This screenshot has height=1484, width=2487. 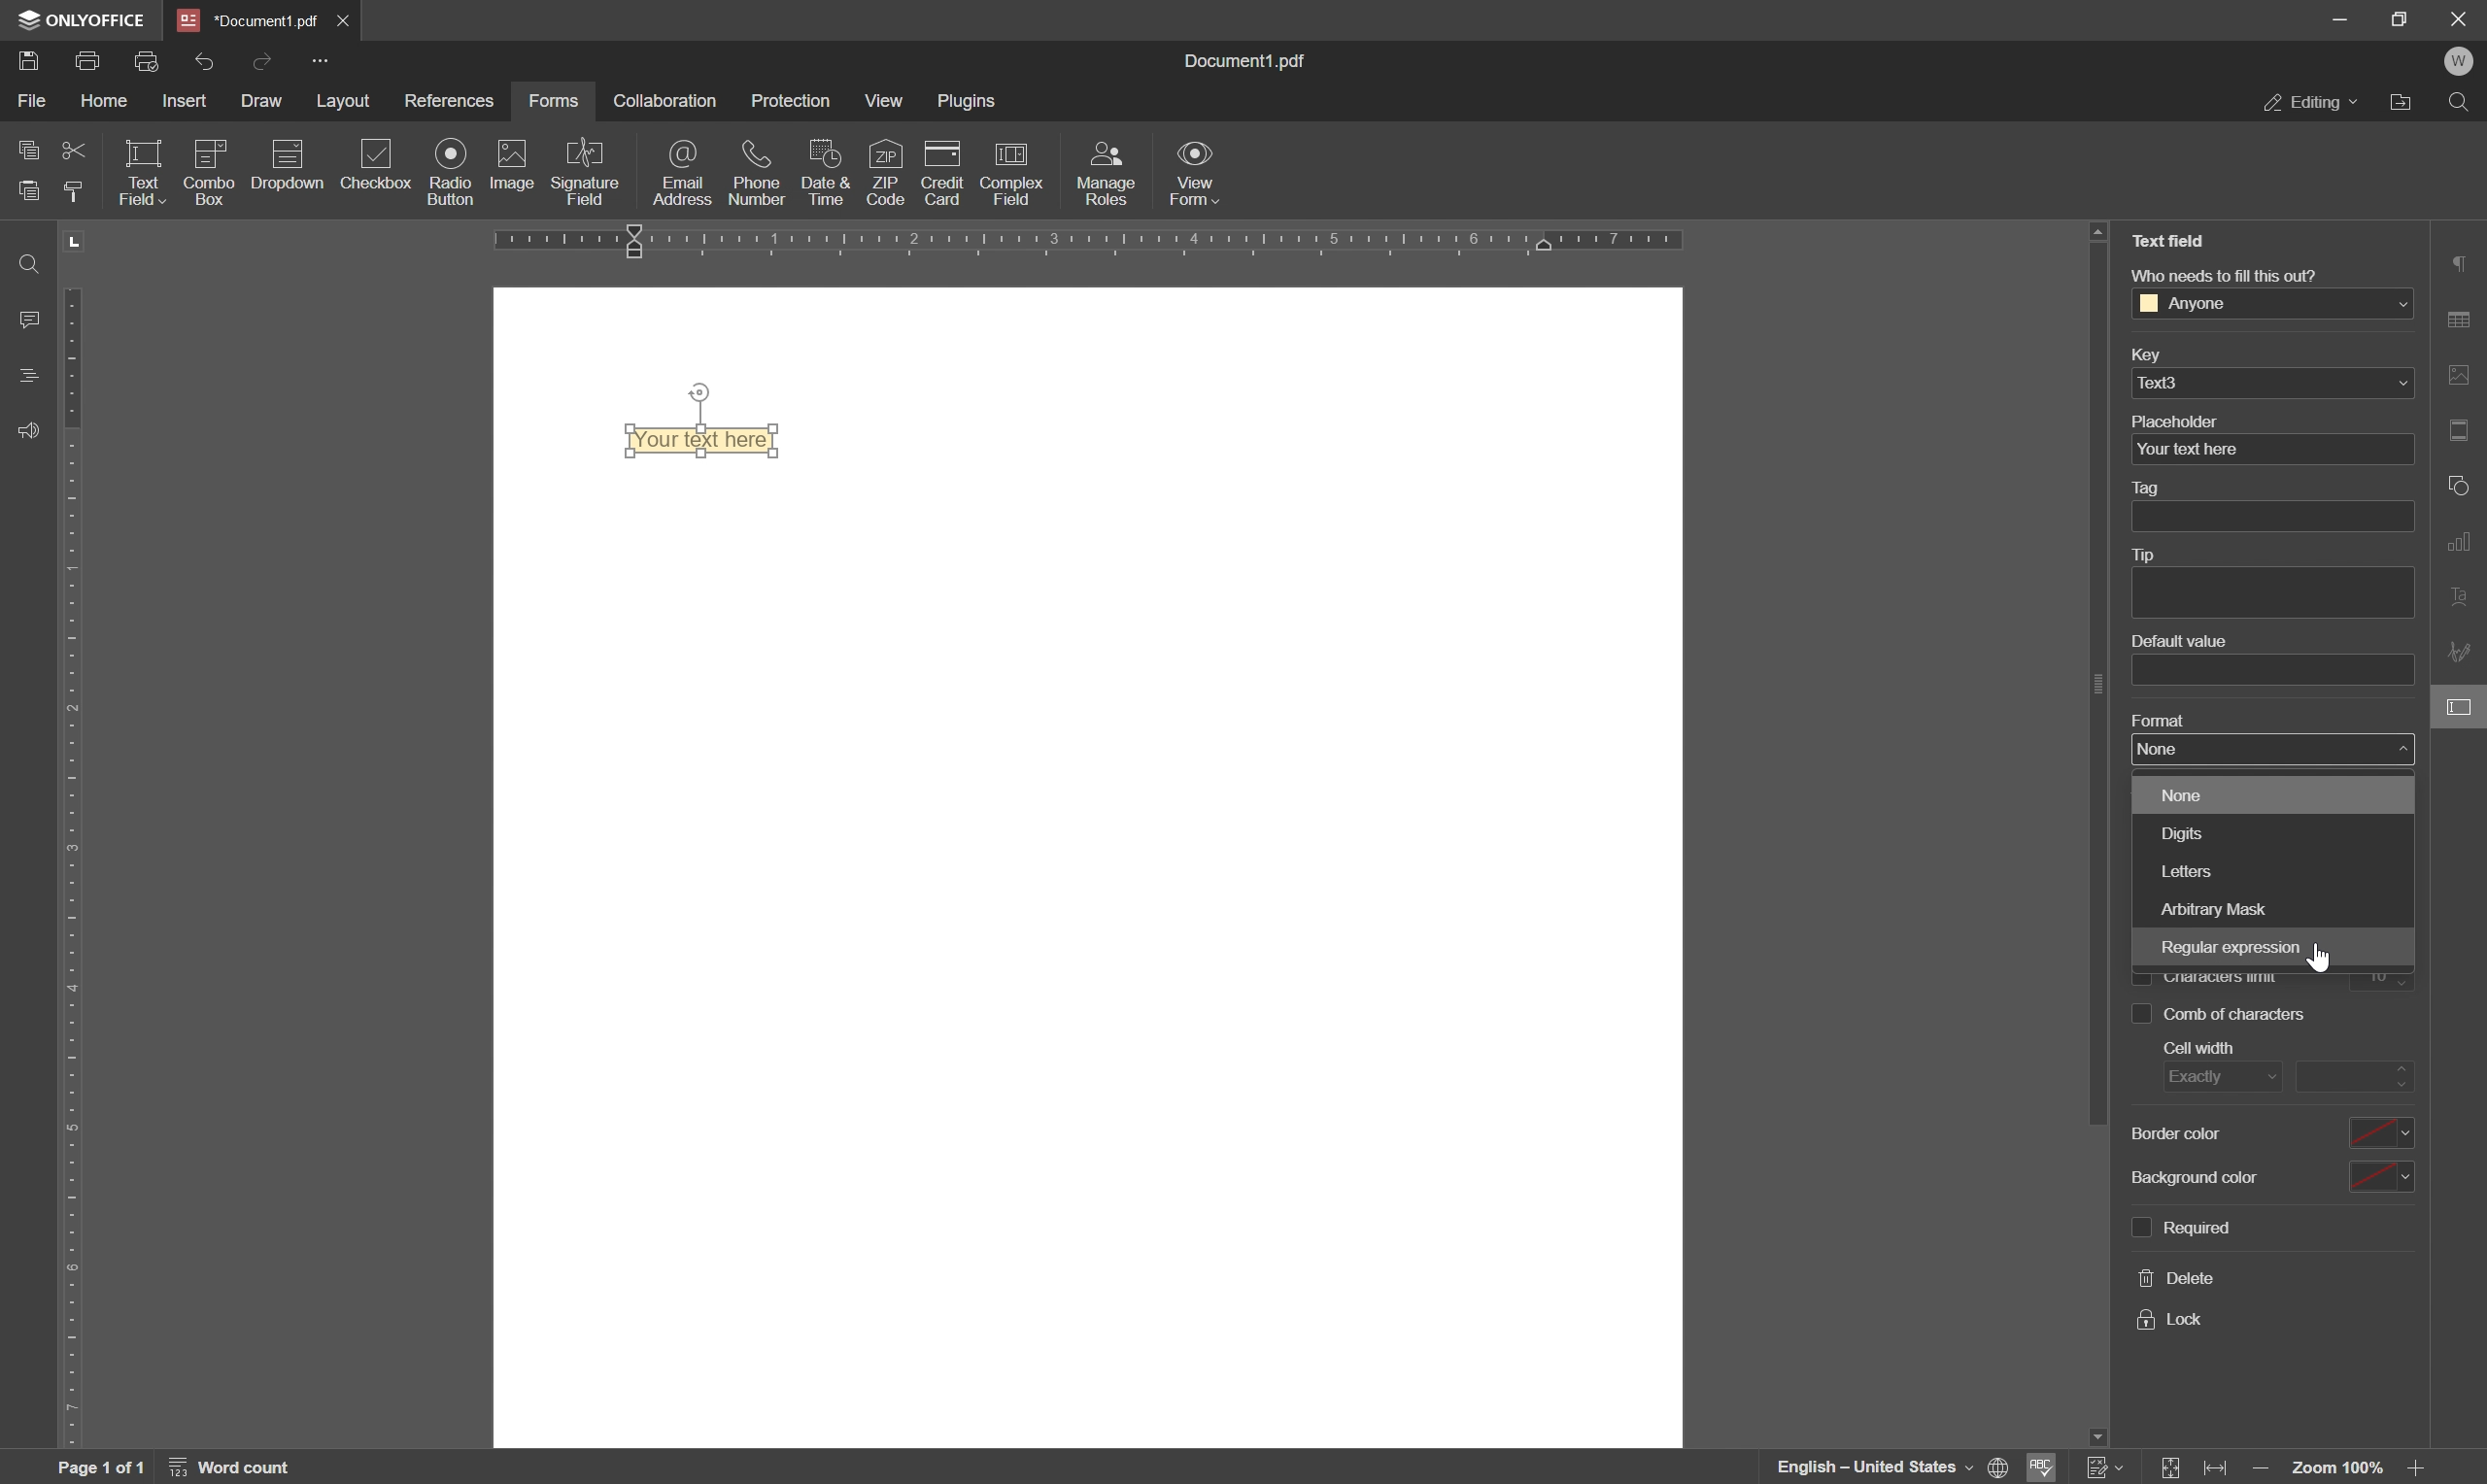 I want to click on radio button, so click(x=447, y=171).